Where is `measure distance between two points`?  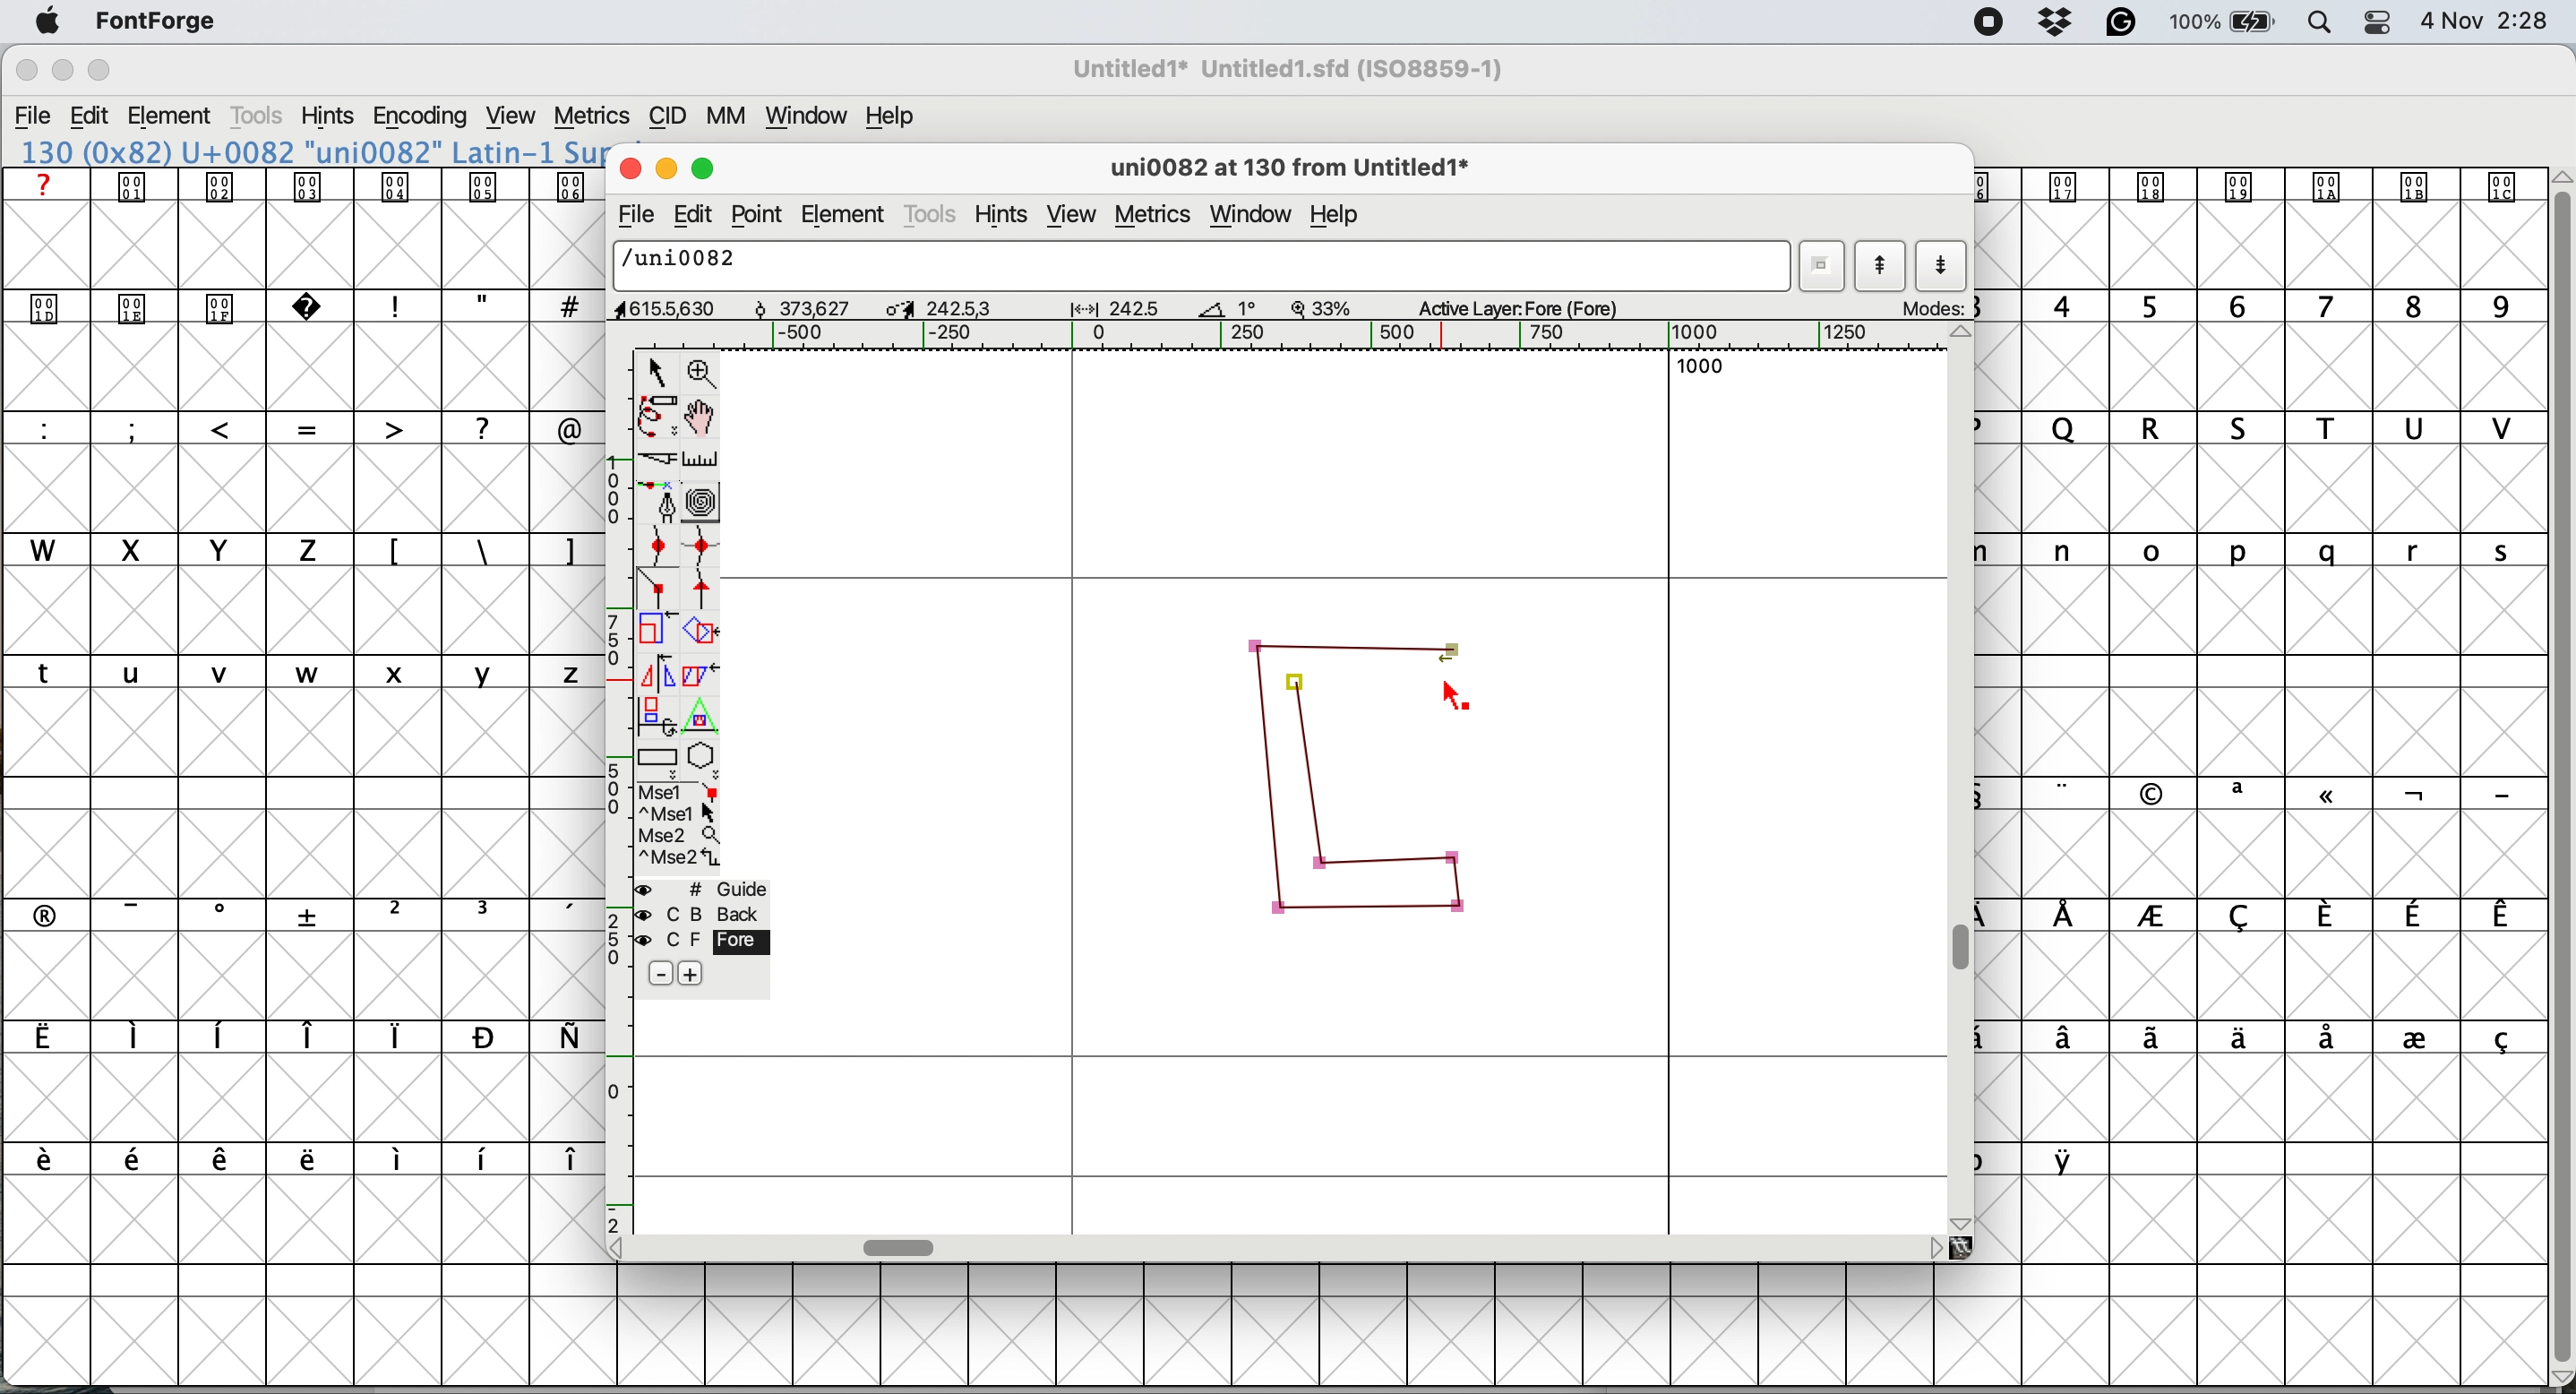 measure distance between two points is located at coordinates (702, 463).